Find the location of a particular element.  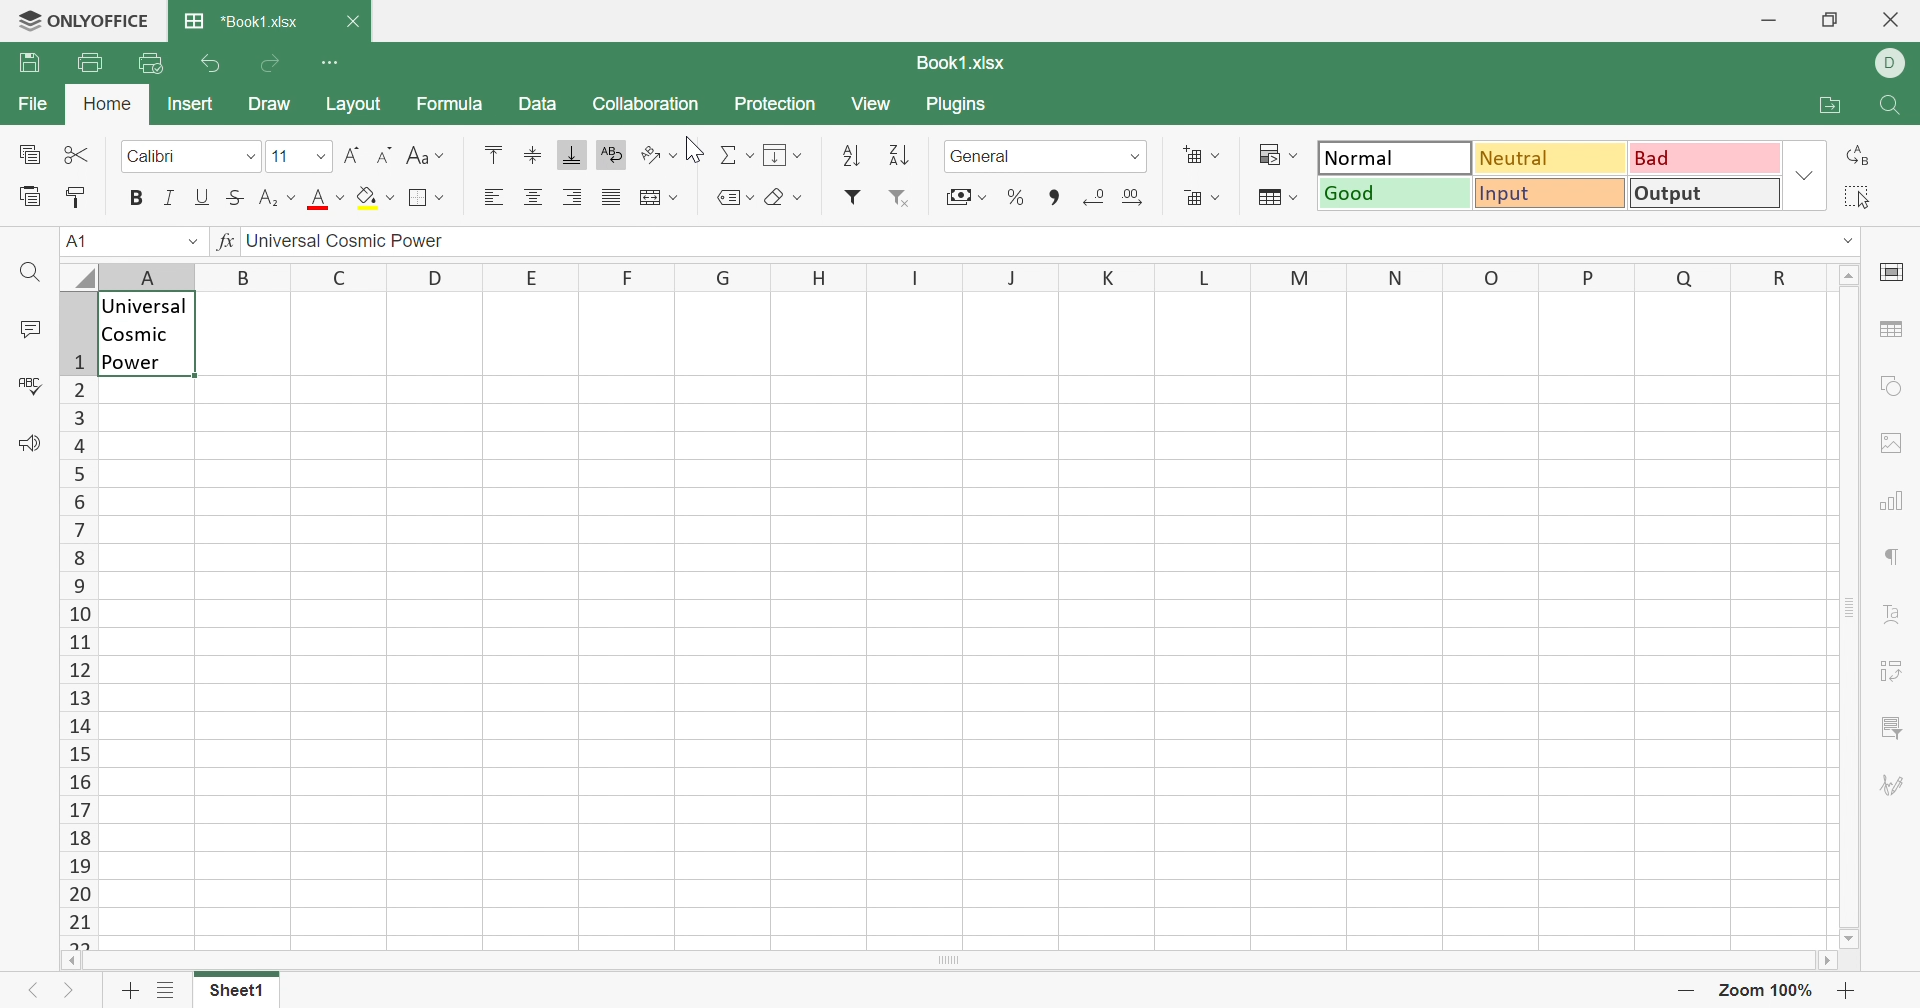

Strikethrough is located at coordinates (233, 199).